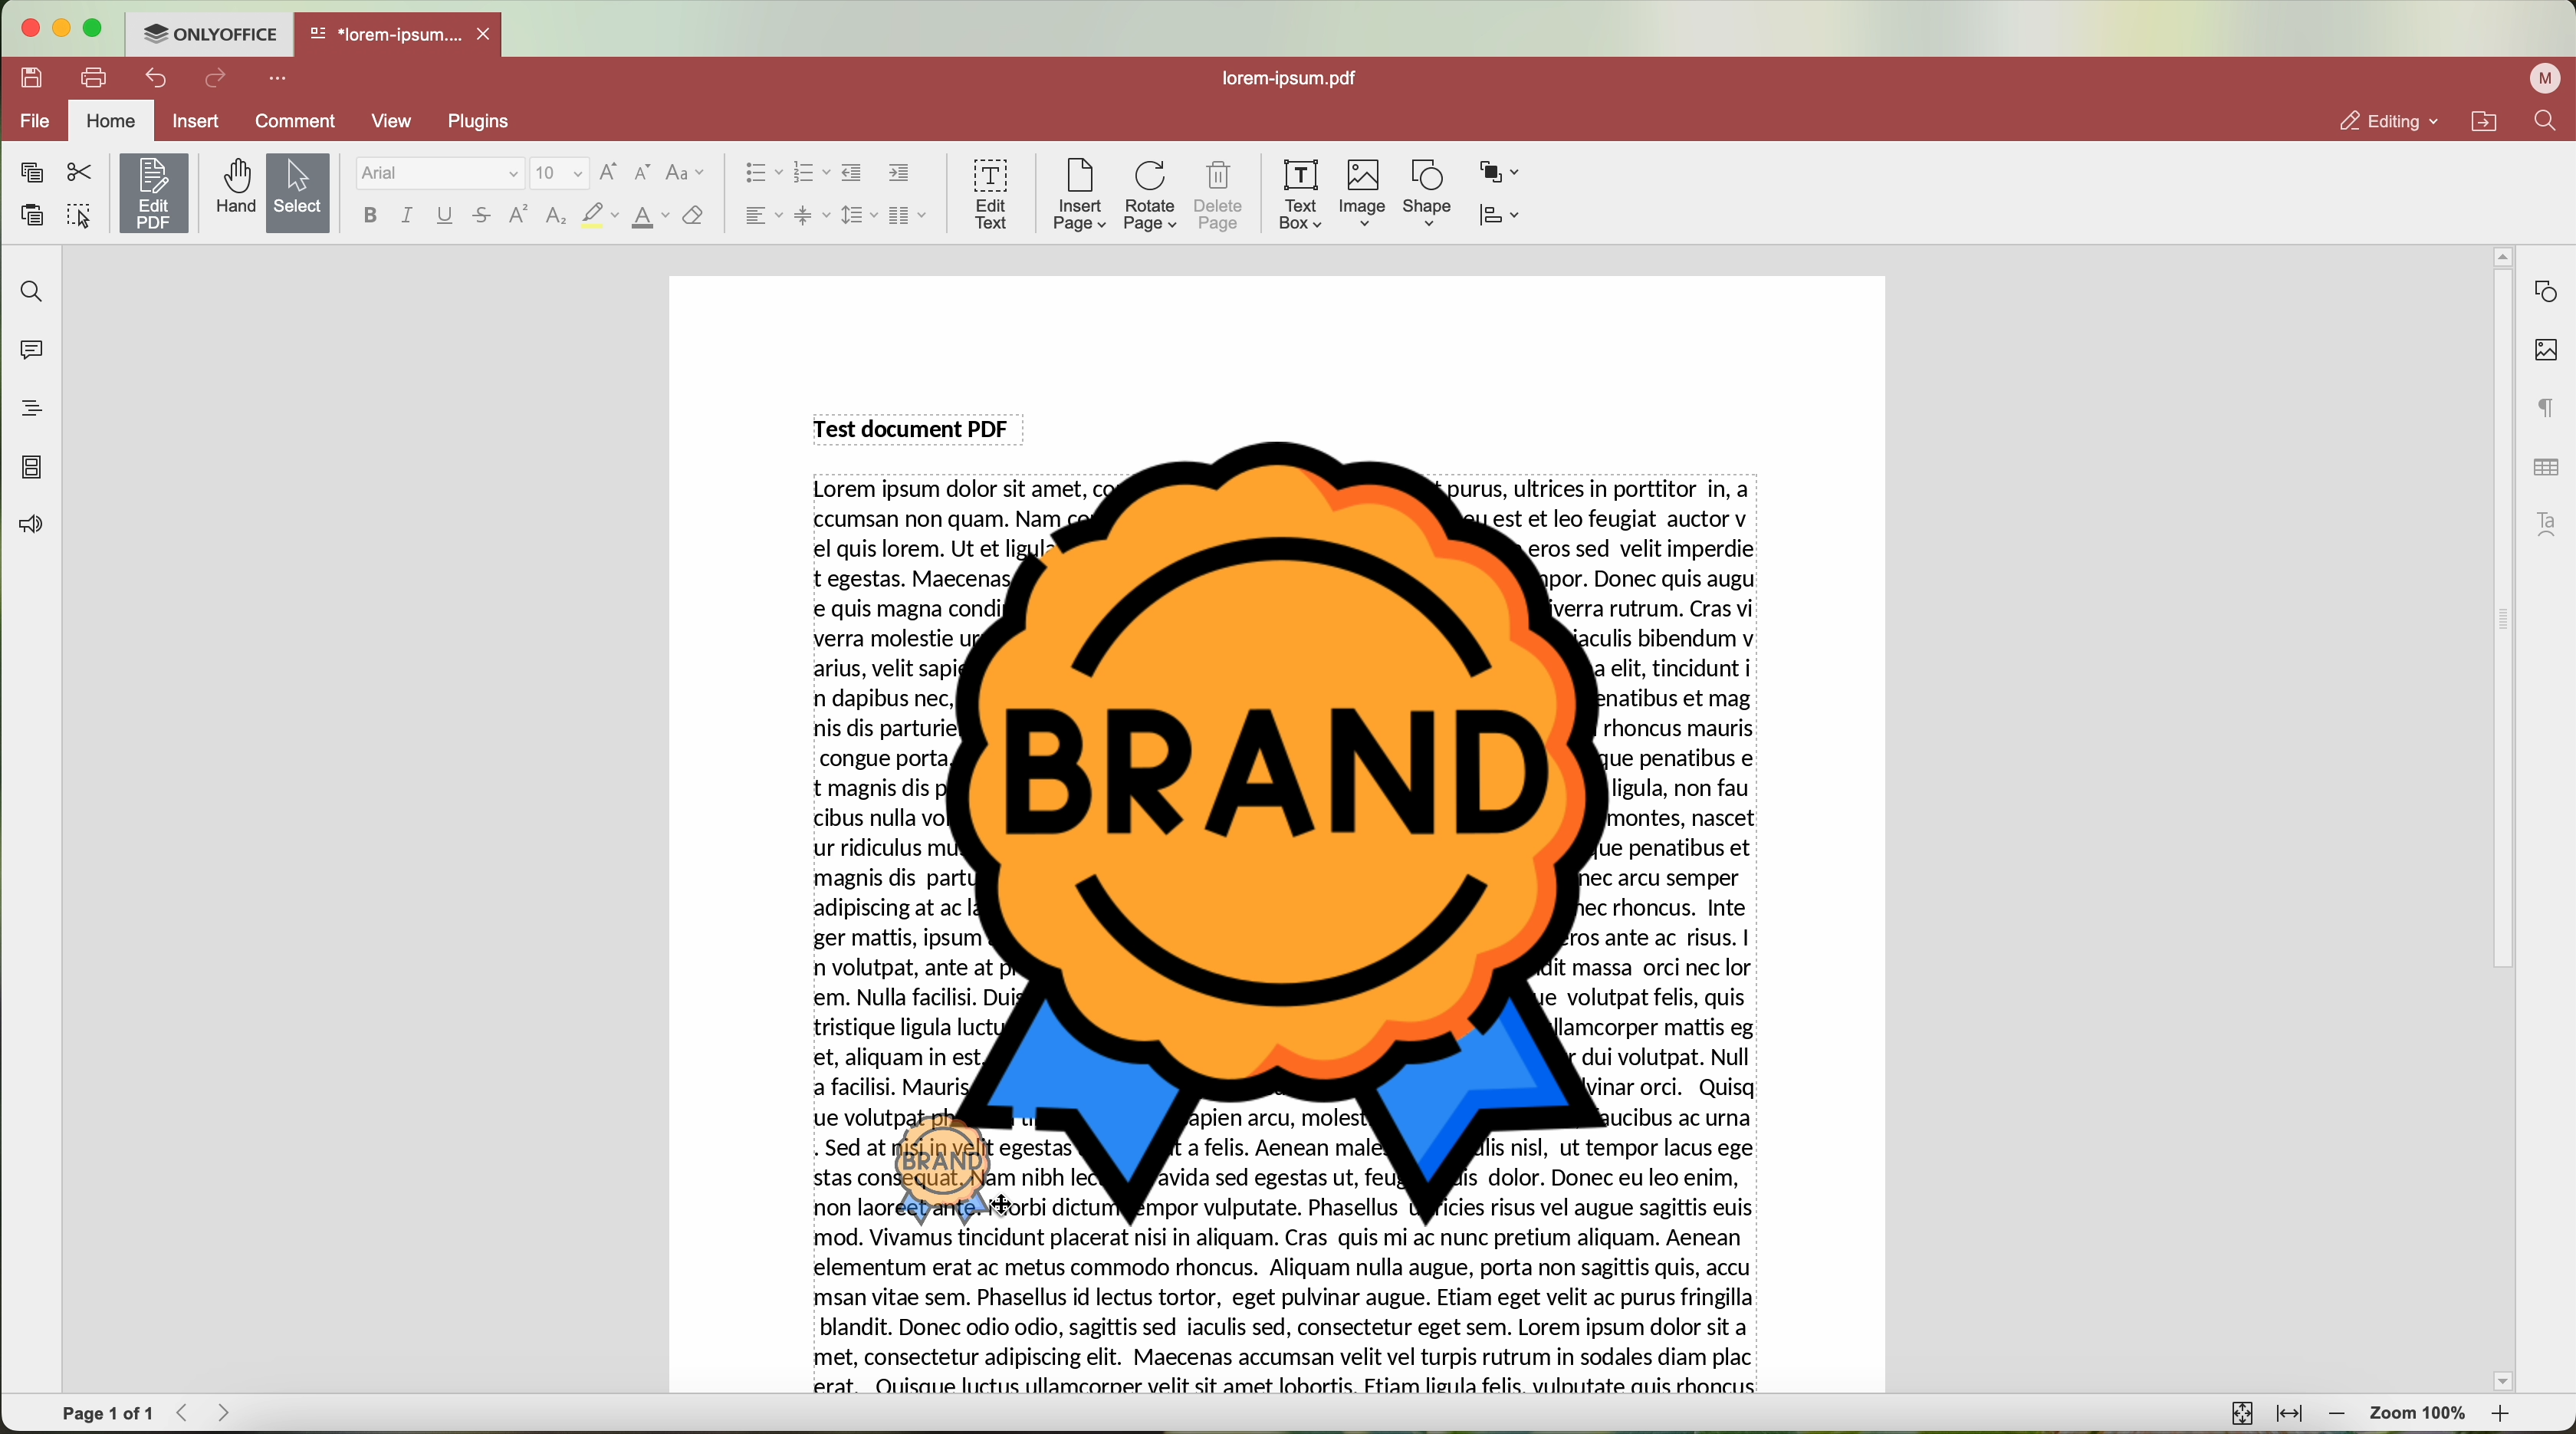 This screenshot has width=2576, height=1434. Describe the element at coordinates (2546, 351) in the screenshot. I see `image settings` at that location.